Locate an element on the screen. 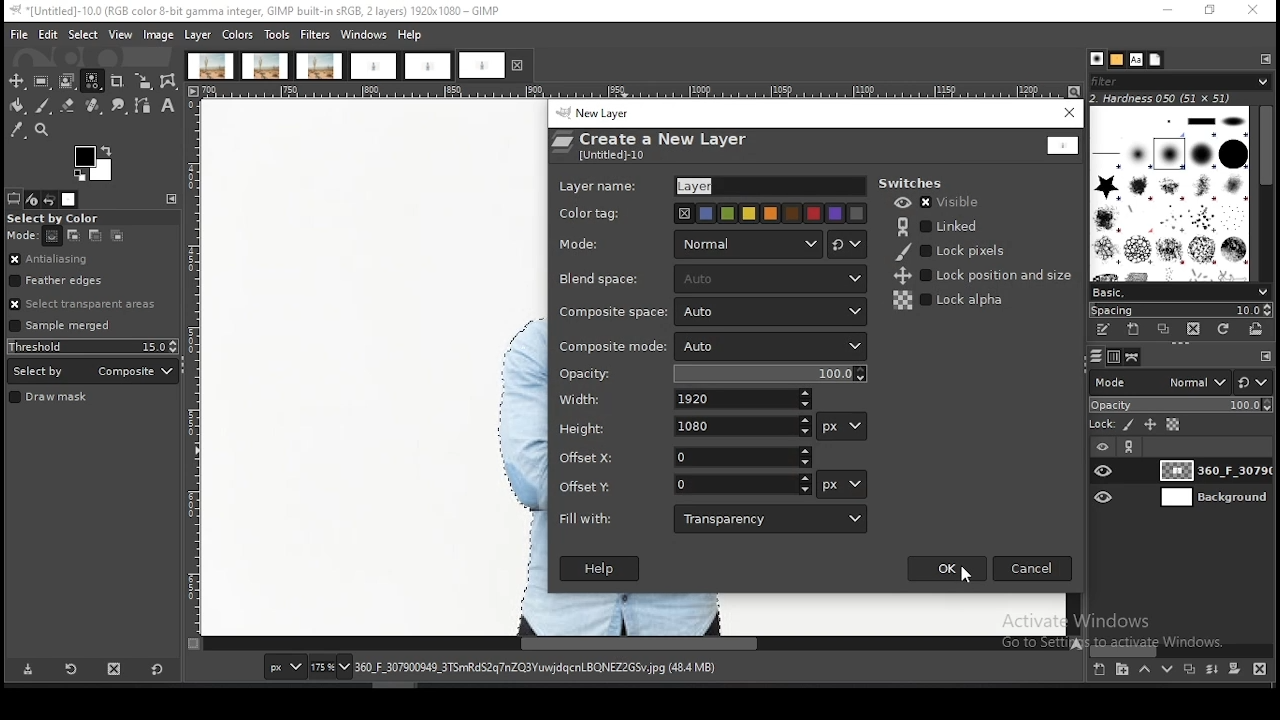 Image resolution: width=1280 pixels, height=720 pixels. help is located at coordinates (599, 568).